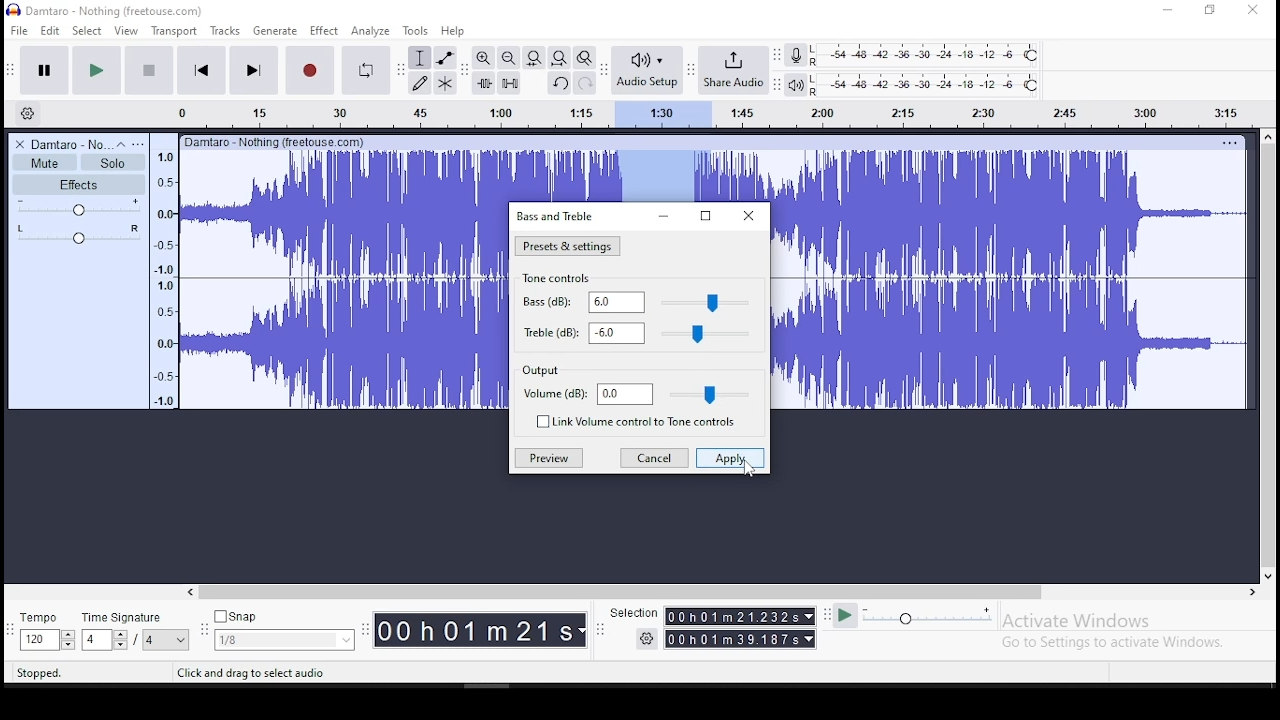 Image resolution: width=1280 pixels, height=720 pixels. Describe the element at coordinates (38, 672) in the screenshot. I see `Stopped.` at that location.